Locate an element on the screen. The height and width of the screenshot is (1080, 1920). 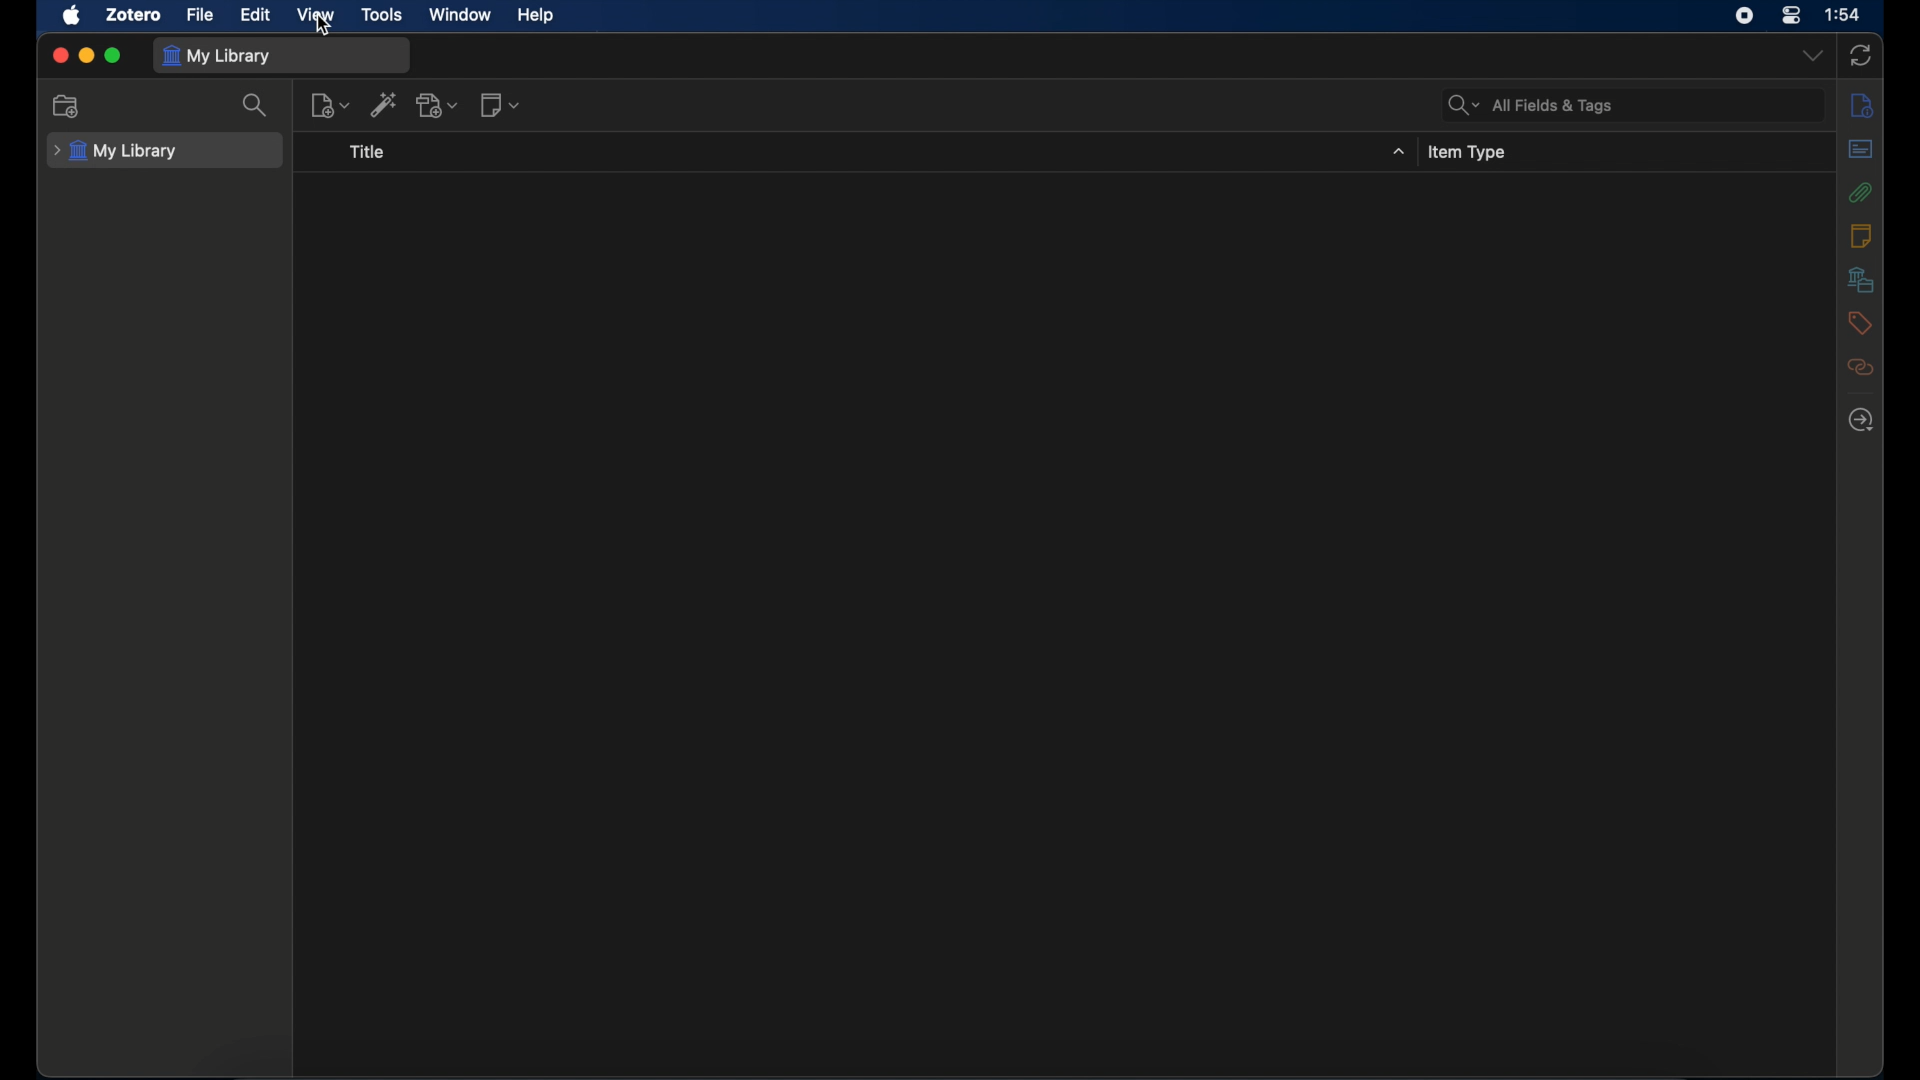
minimize is located at coordinates (86, 56).